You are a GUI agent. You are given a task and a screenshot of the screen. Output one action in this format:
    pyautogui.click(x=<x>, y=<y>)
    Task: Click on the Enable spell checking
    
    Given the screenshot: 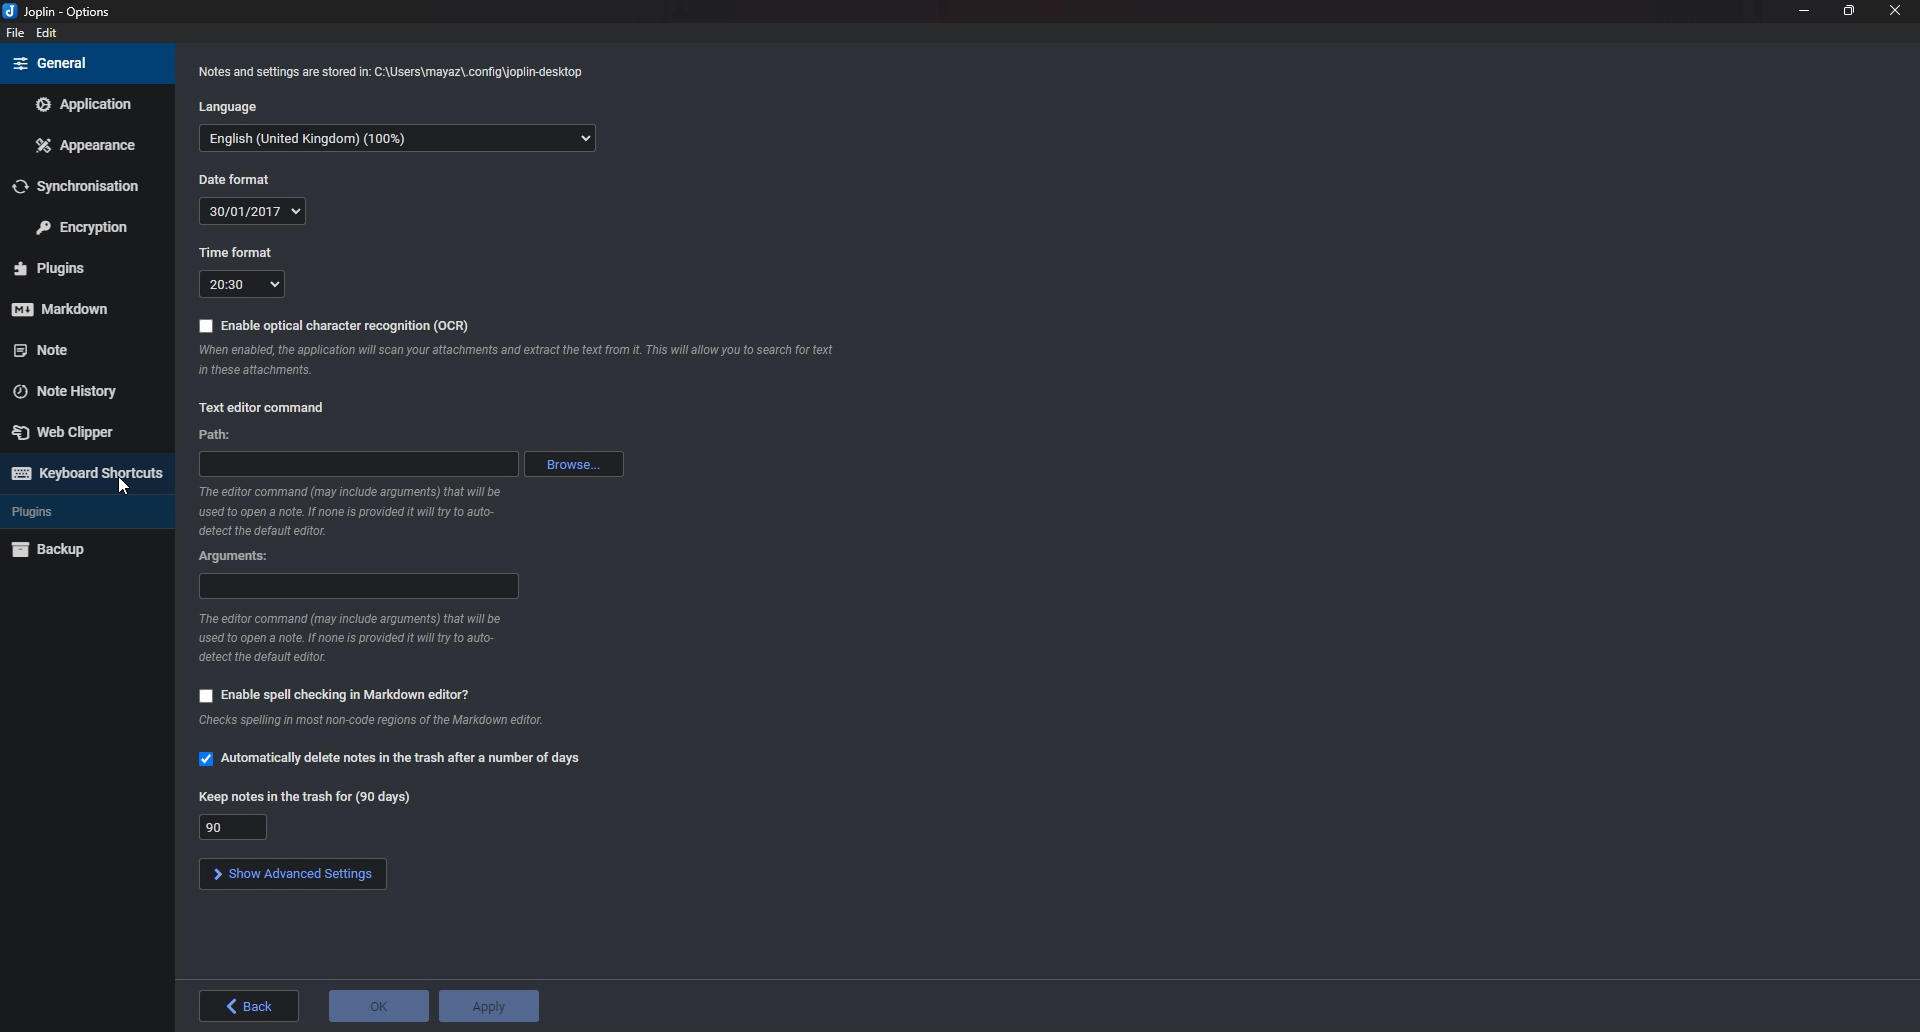 What is the action you would take?
    pyautogui.click(x=334, y=696)
    